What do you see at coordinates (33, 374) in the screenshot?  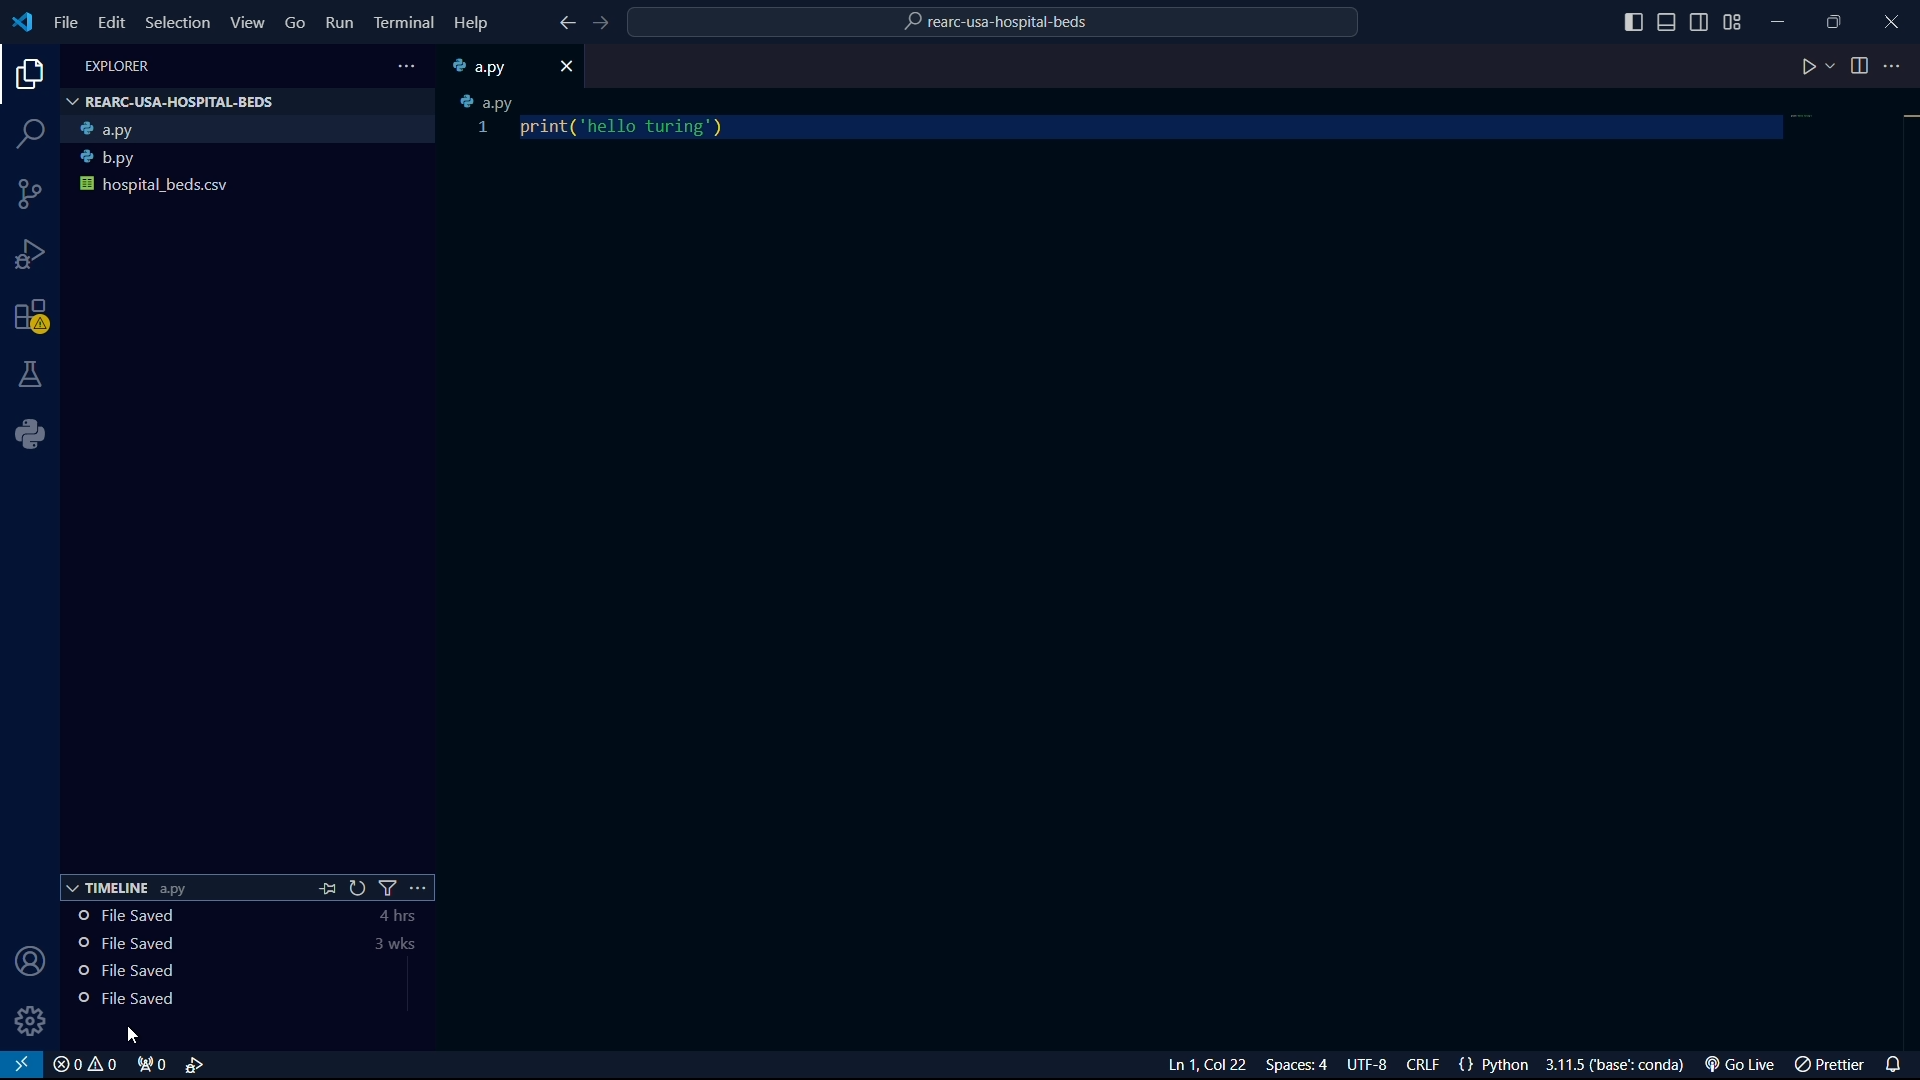 I see `testing` at bounding box center [33, 374].